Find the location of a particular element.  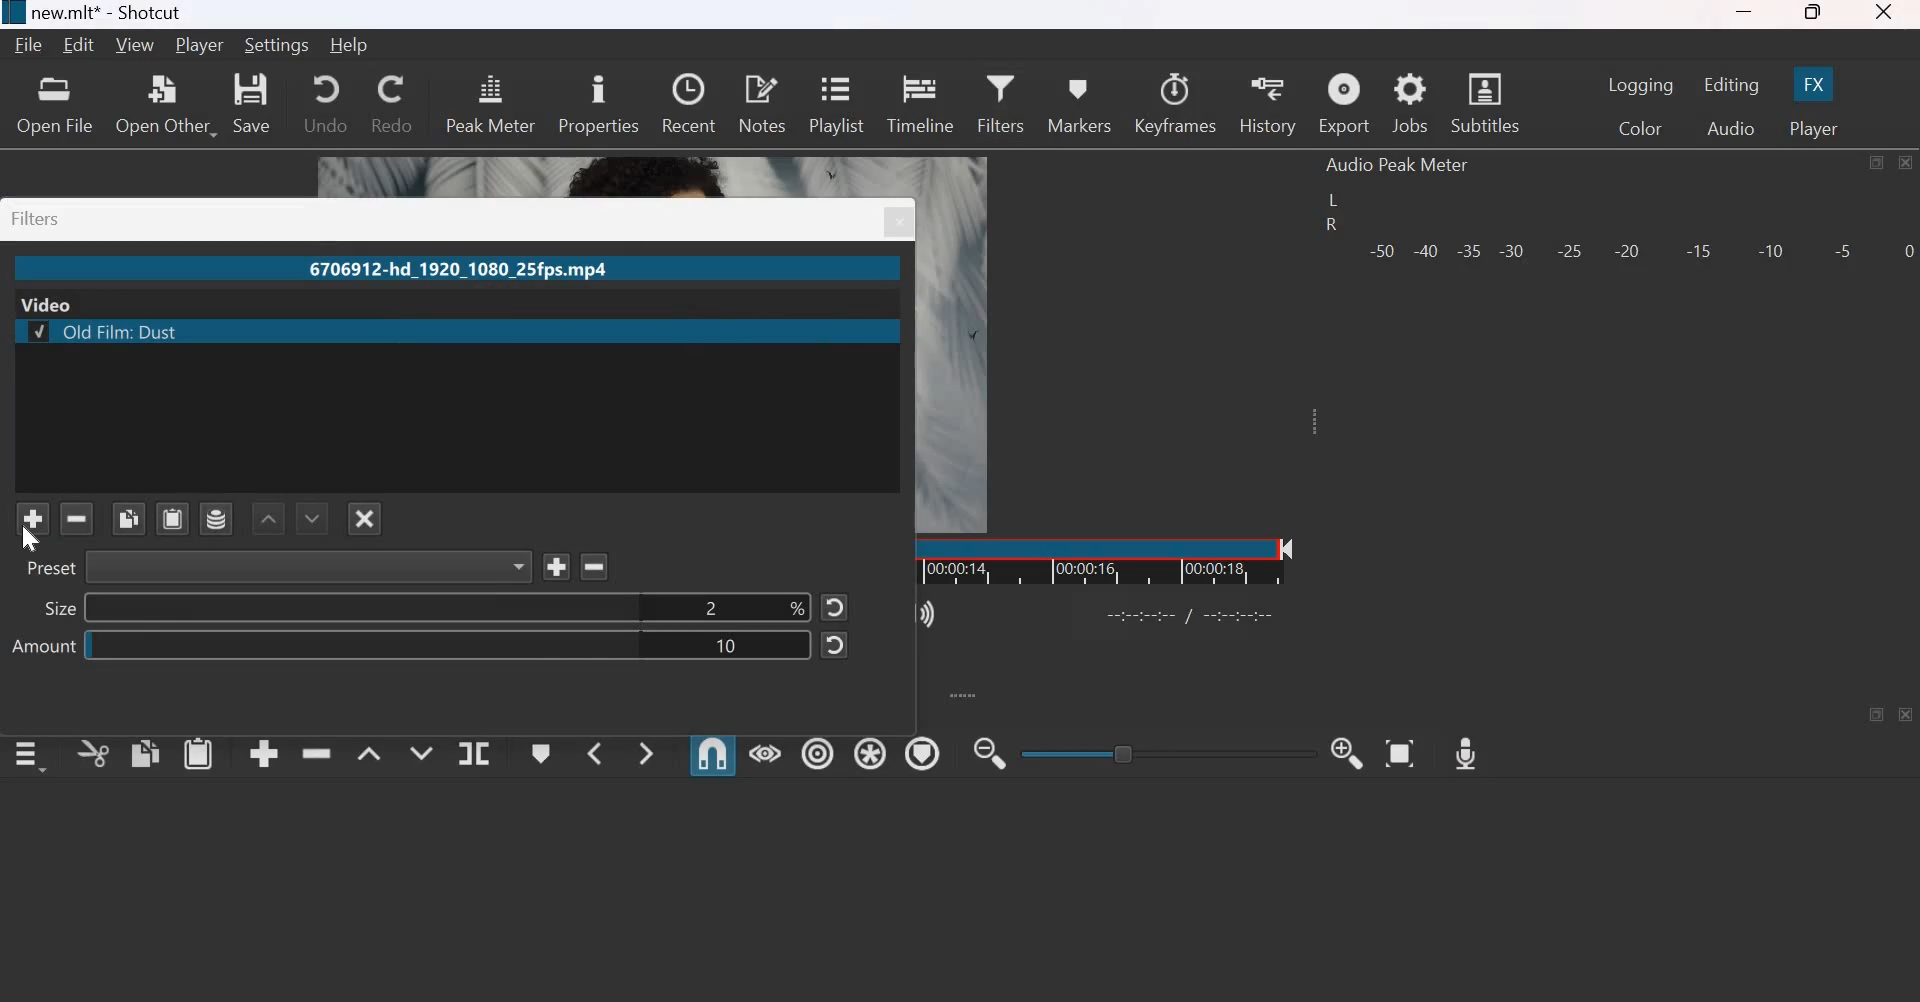

copy is located at coordinates (145, 753).